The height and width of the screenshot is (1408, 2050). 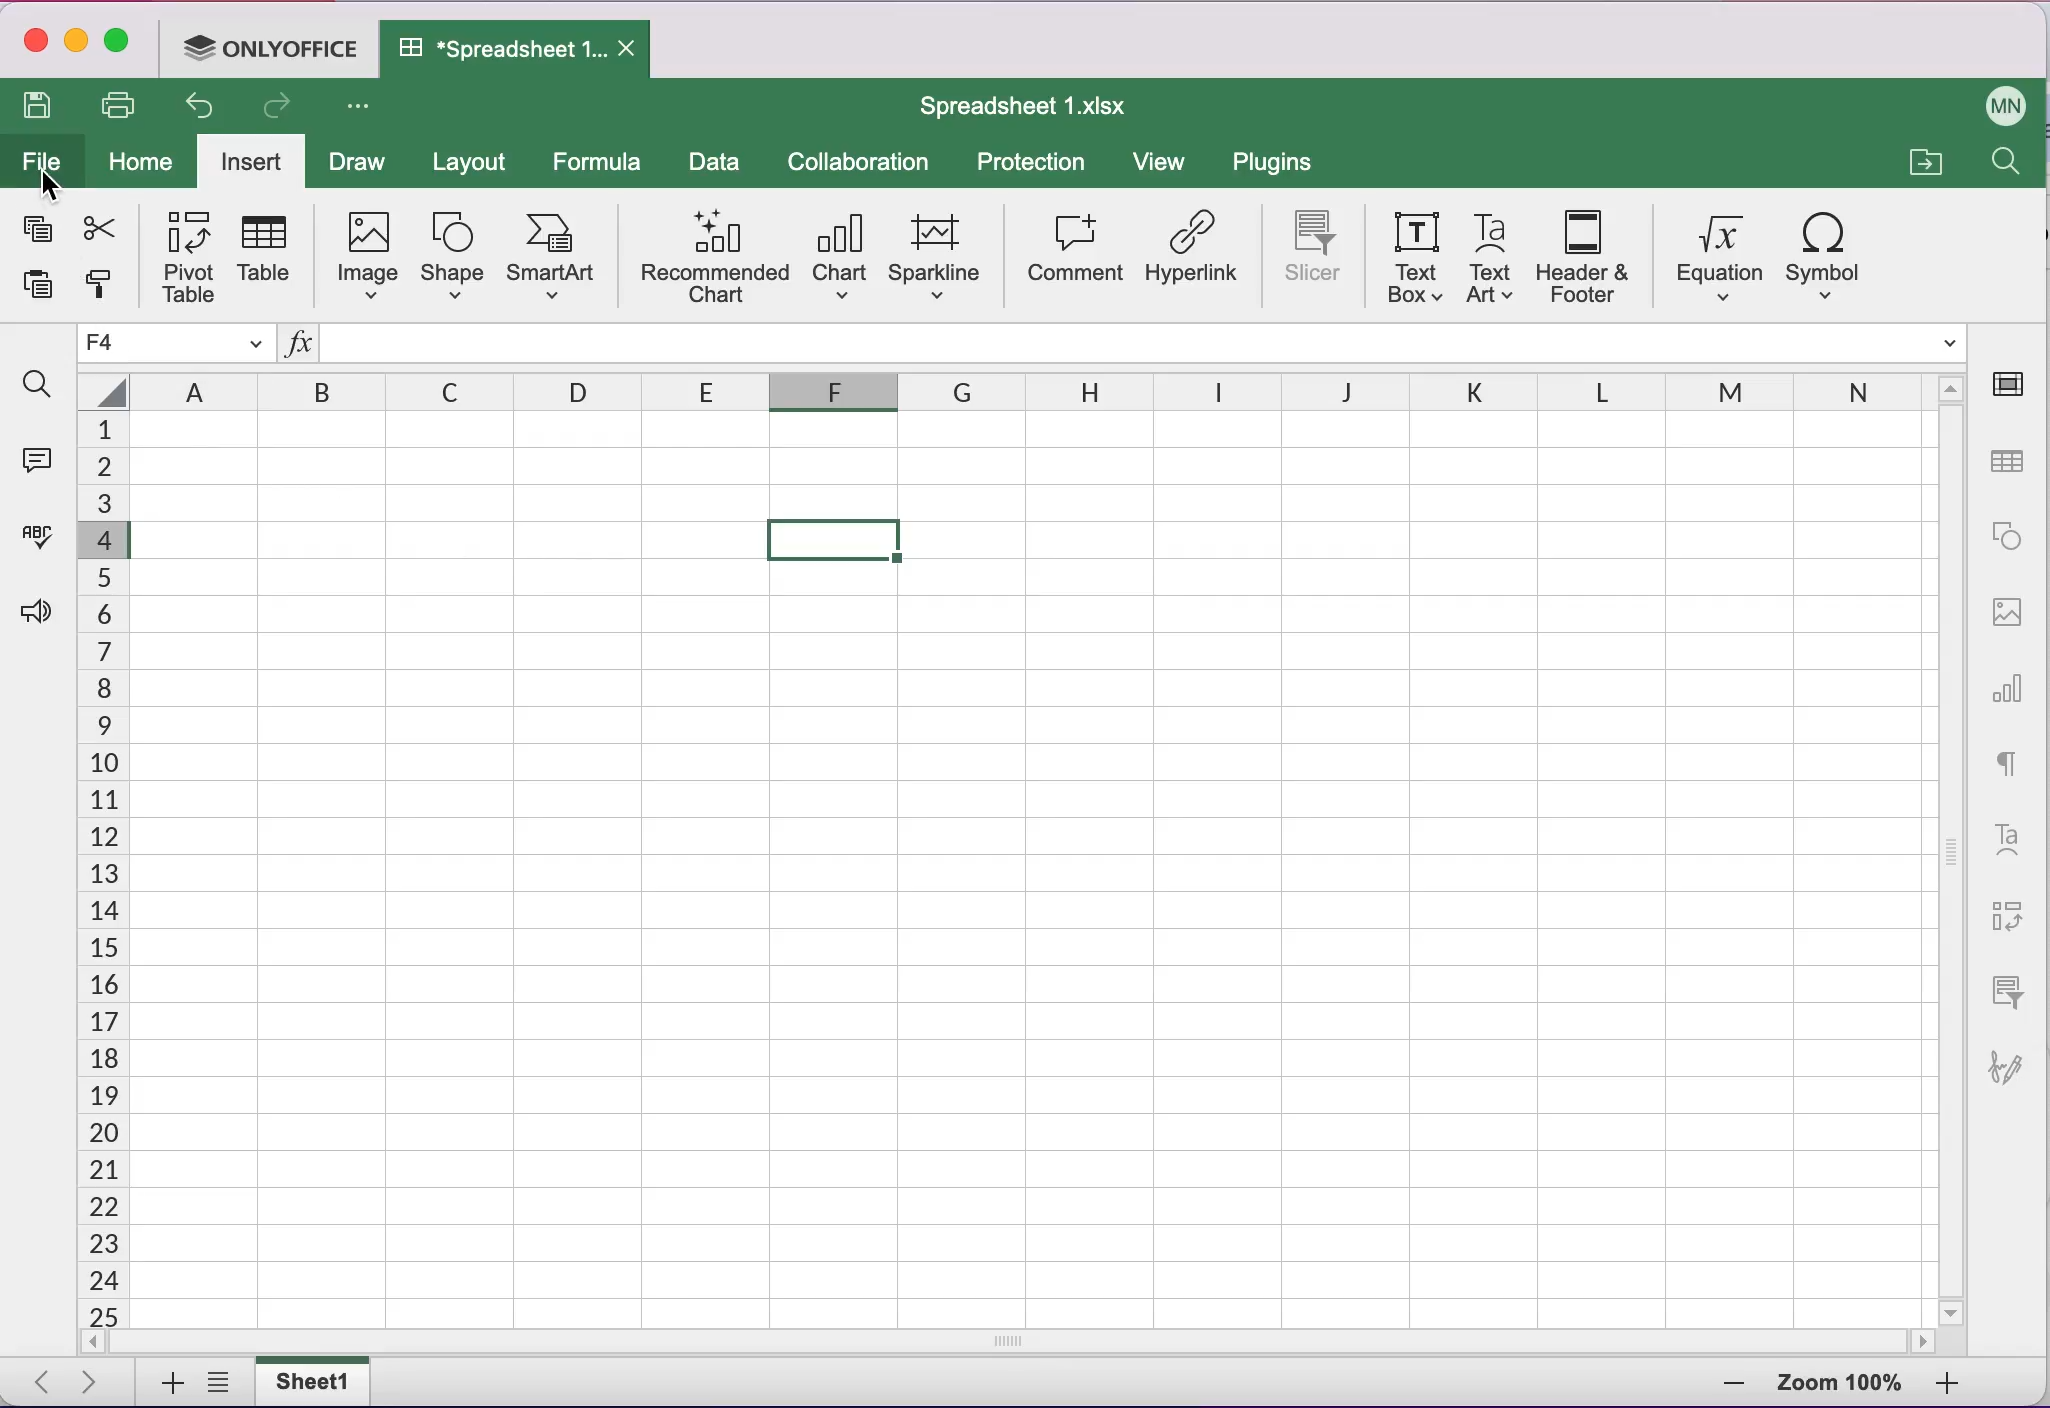 I want to click on home, so click(x=133, y=159).